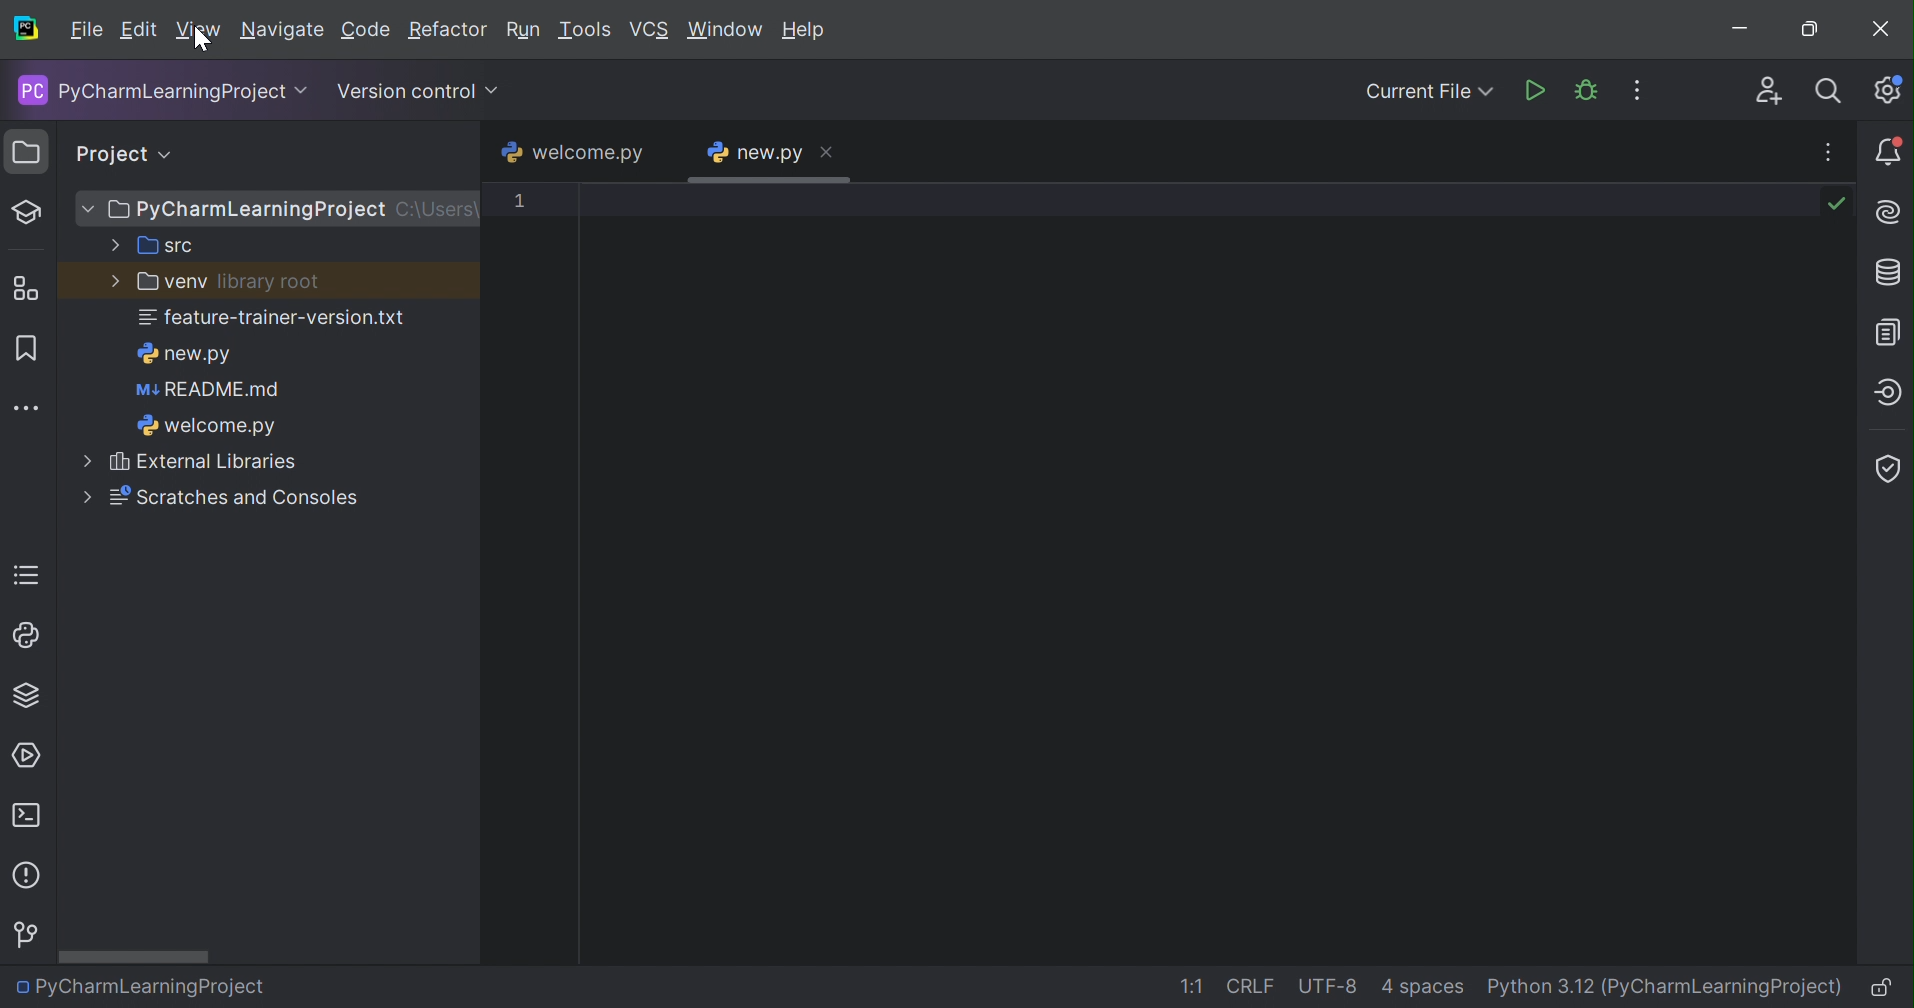 This screenshot has height=1008, width=1914. What do you see at coordinates (1883, 30) in the screenshot?
I see `Close` at bounding box center [1883, 30].